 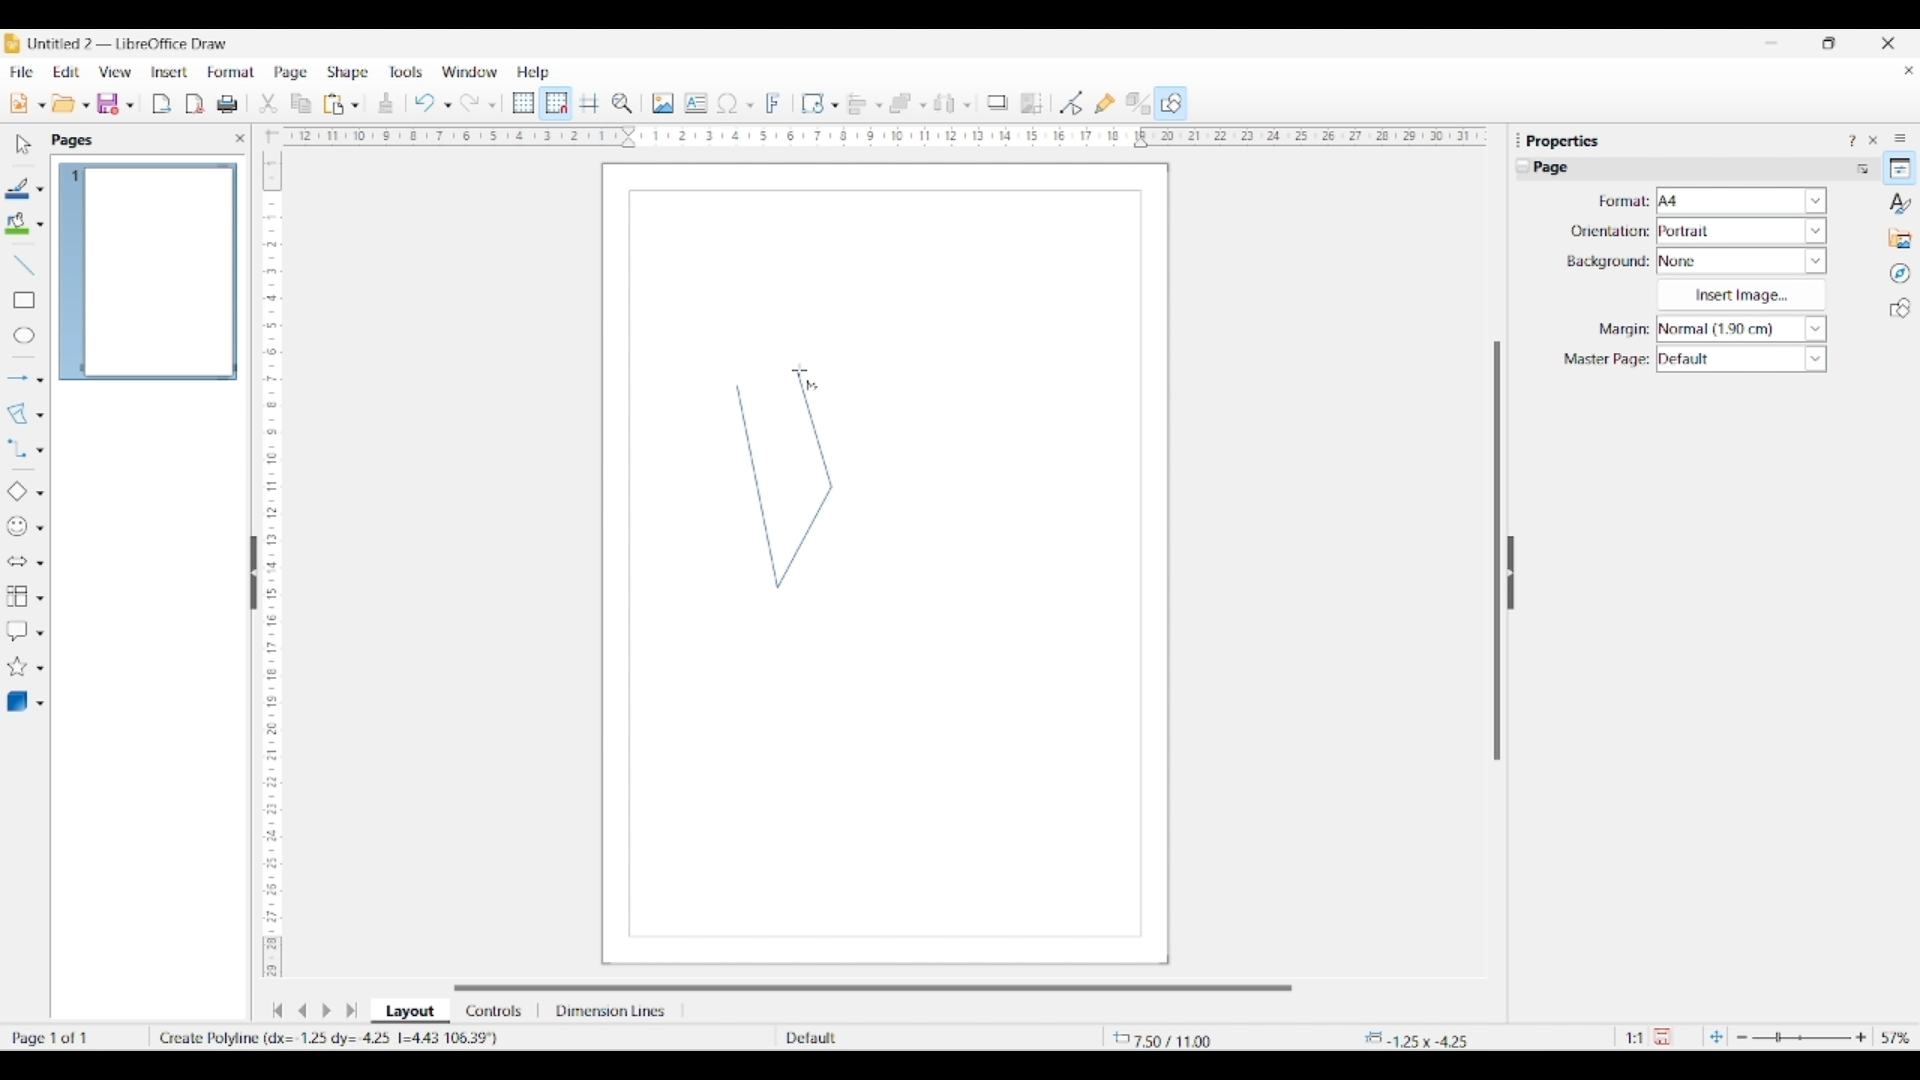 What do you see at coordinates (523, 104) in the screenshot?
I see `Display grid` at bounding box center [523, 104].